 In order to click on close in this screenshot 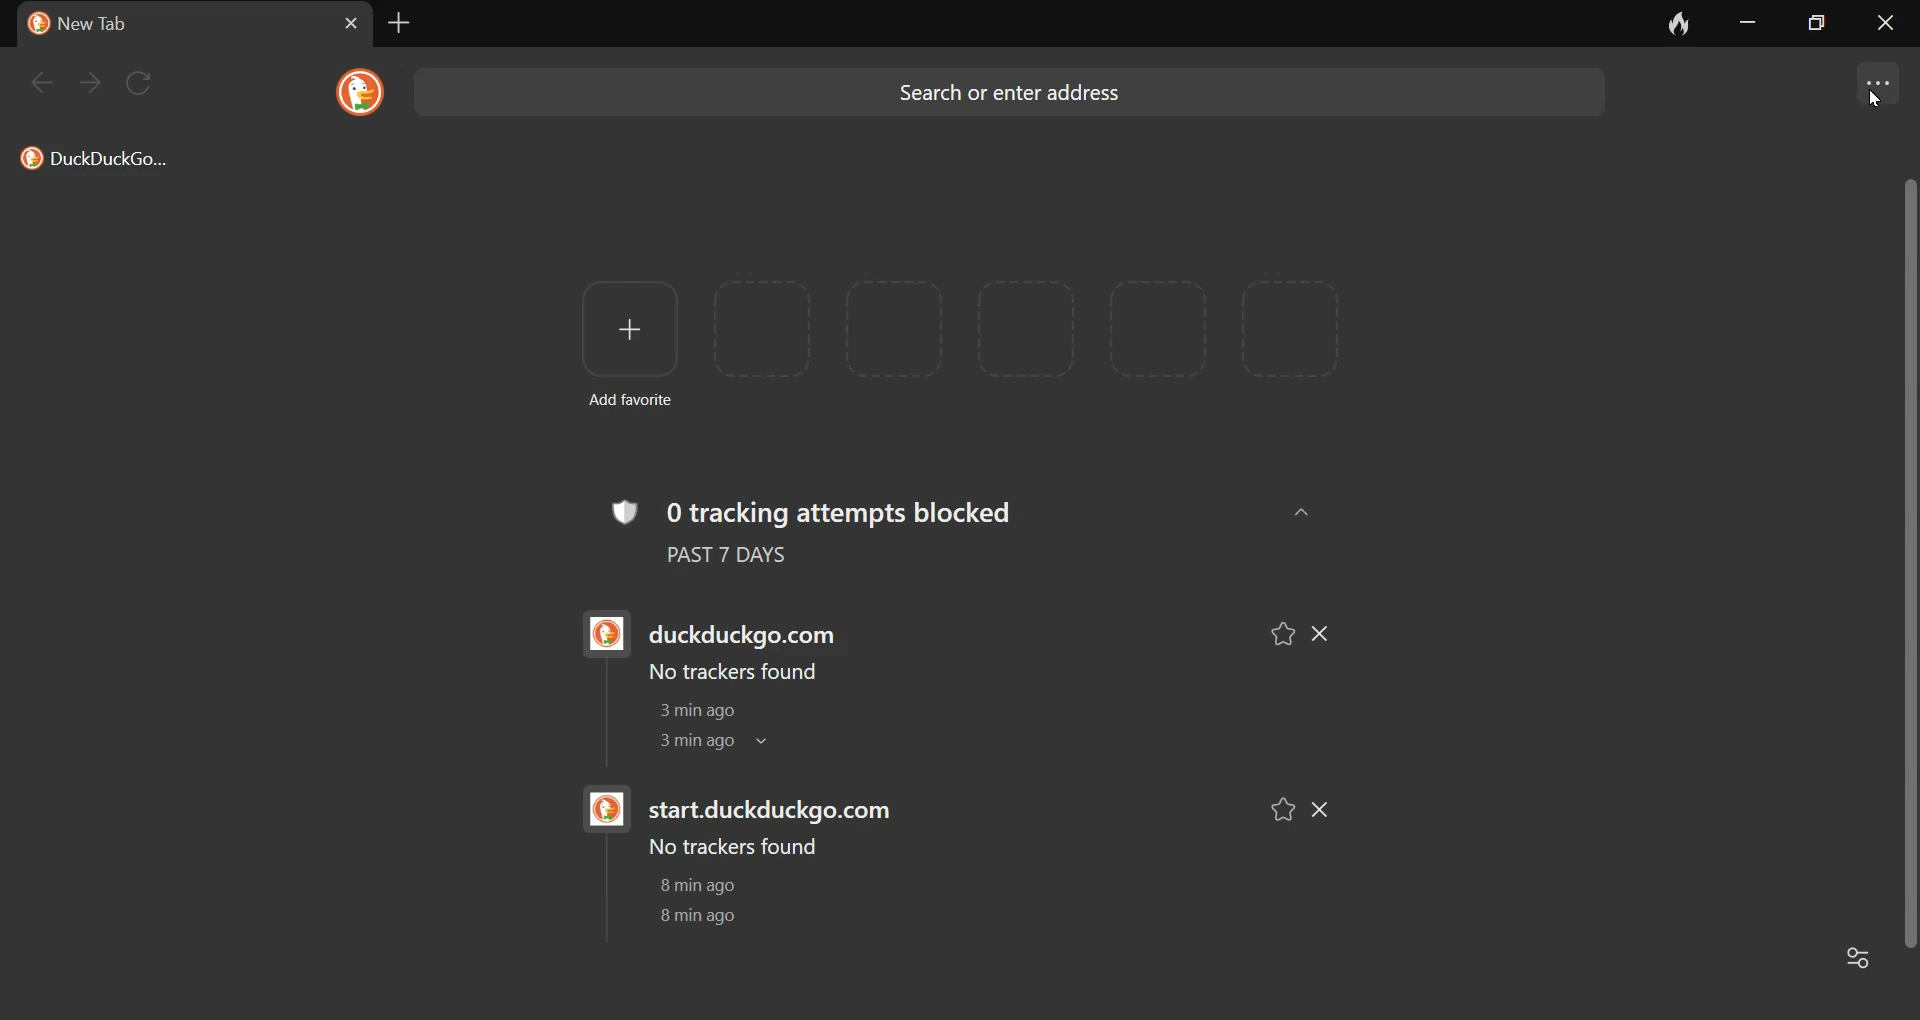, I will do `click(1889, 26)`.